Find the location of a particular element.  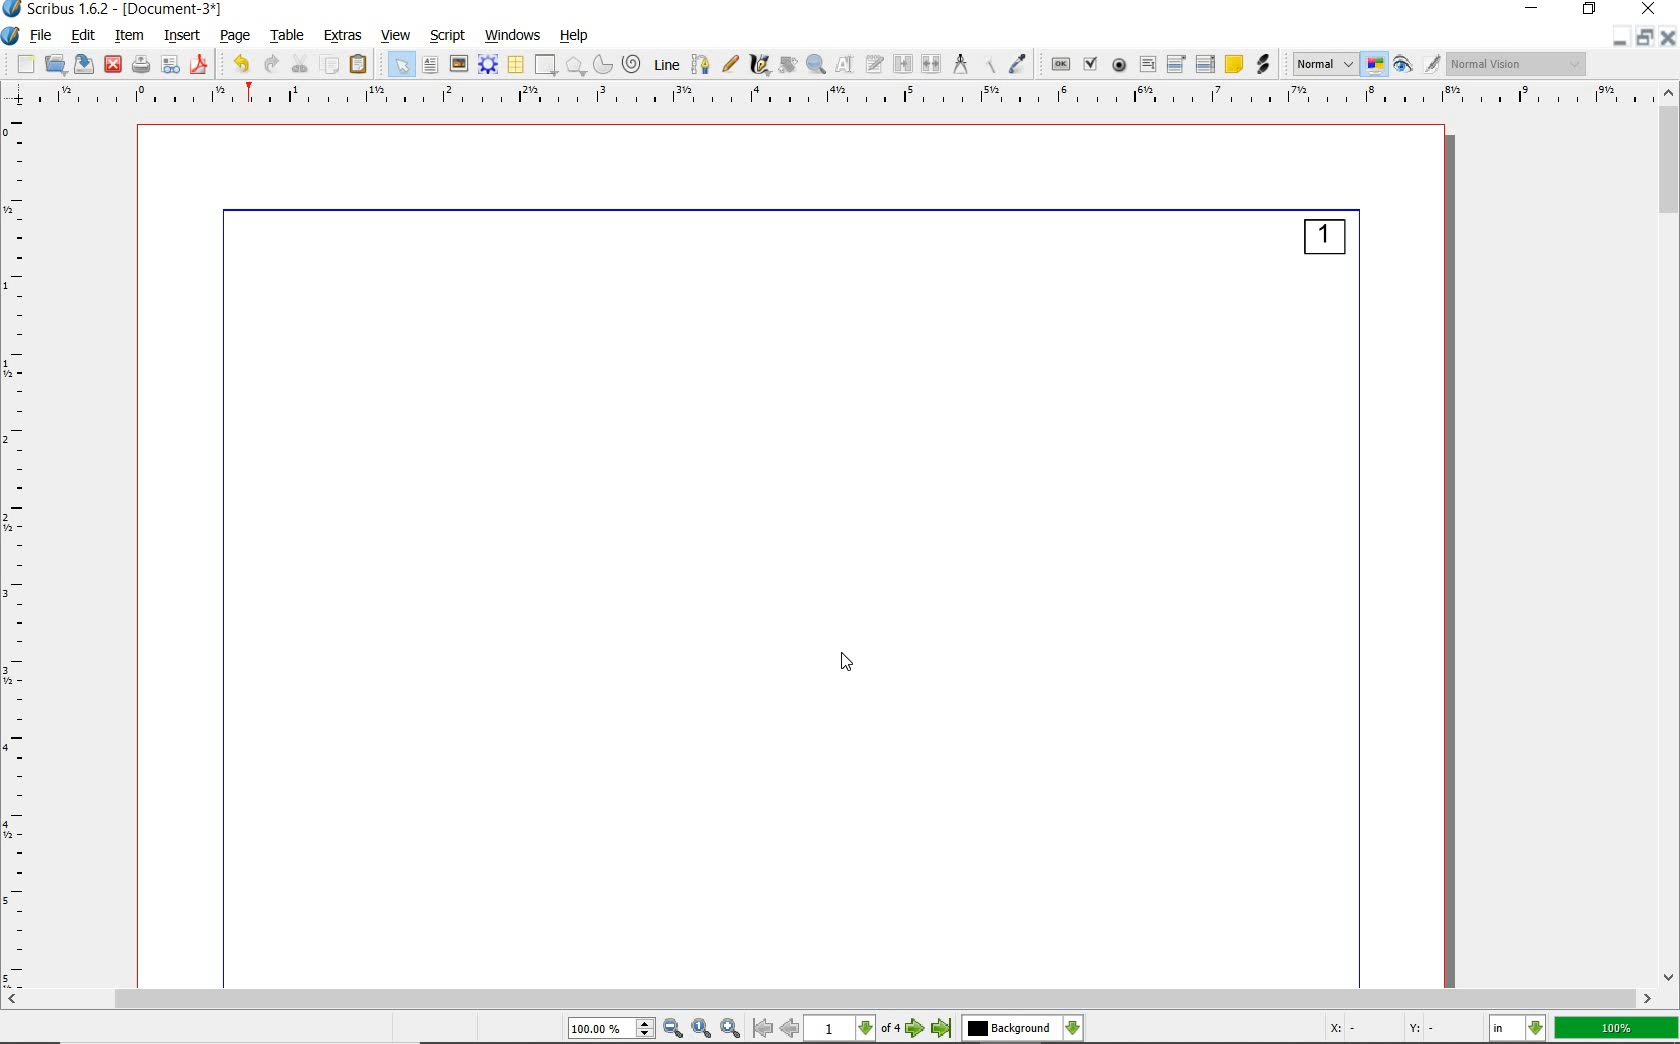

Bezier curve is located at coordinates (701, 64).